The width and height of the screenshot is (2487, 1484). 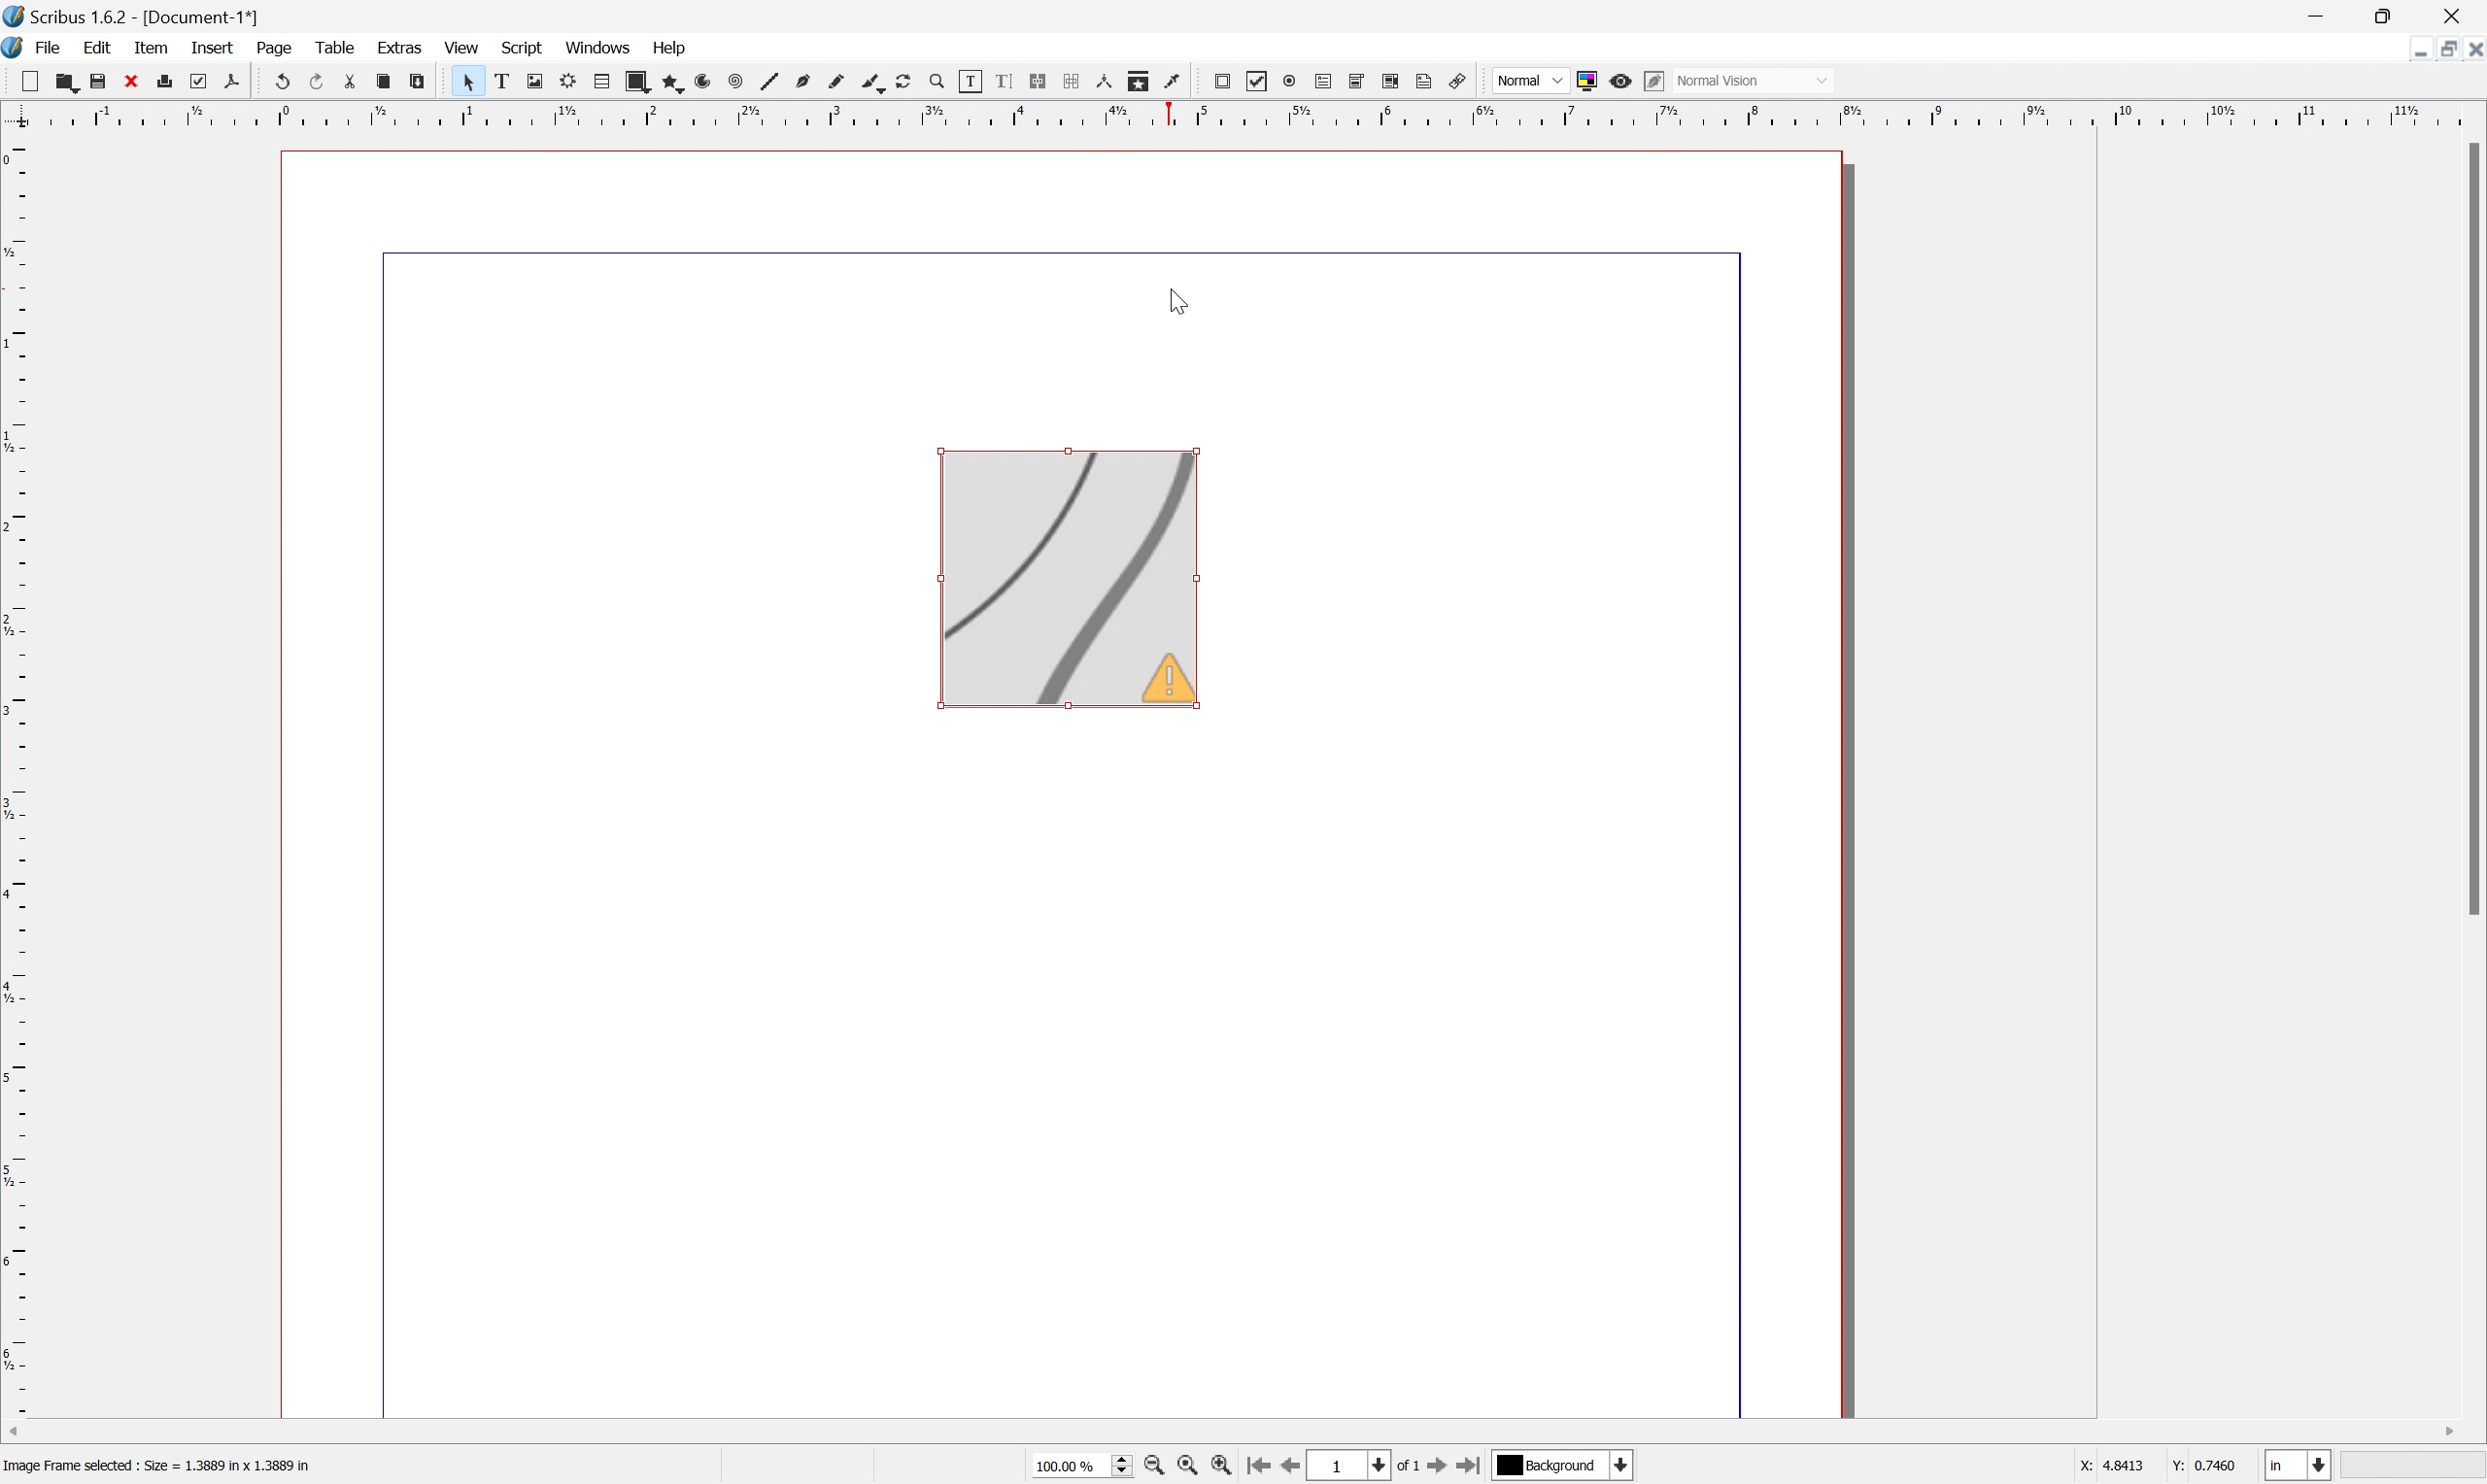 What do you see at coordinates (1467, 1468) in the screenshot?
I see `Go to the last page` at bounding box center [1467, 1468].